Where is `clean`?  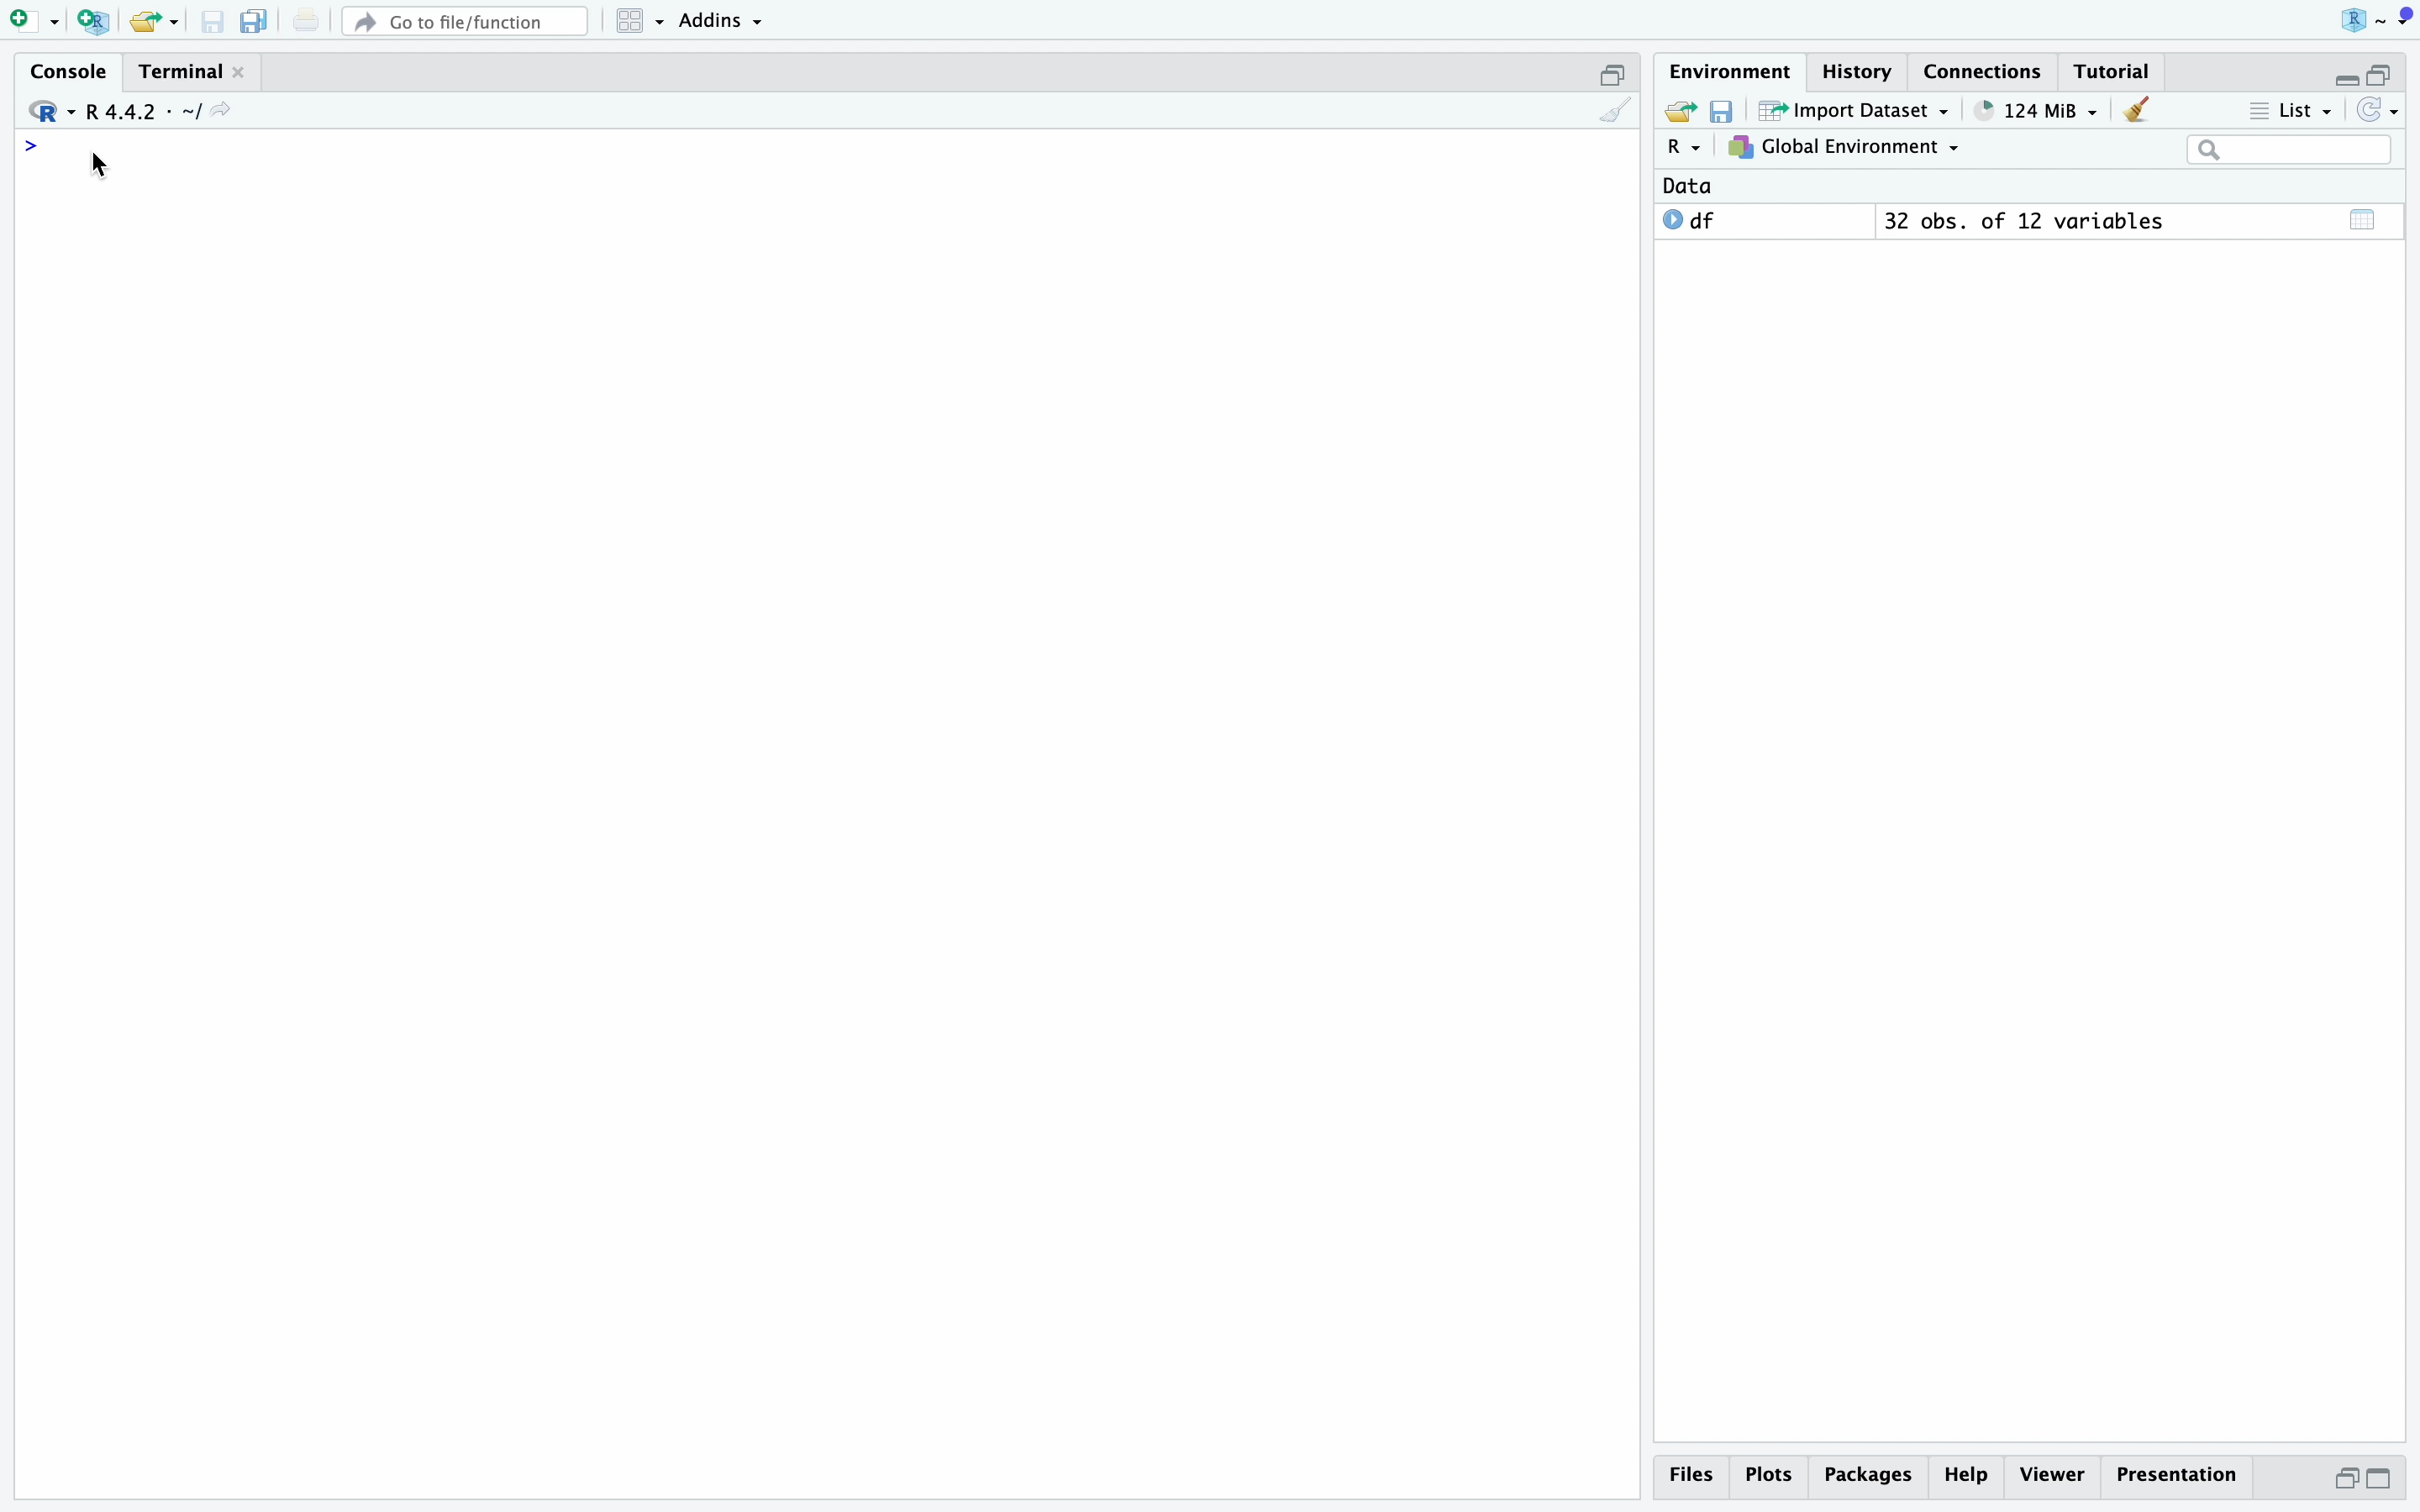 clean is located at coordinates (2138, 110).